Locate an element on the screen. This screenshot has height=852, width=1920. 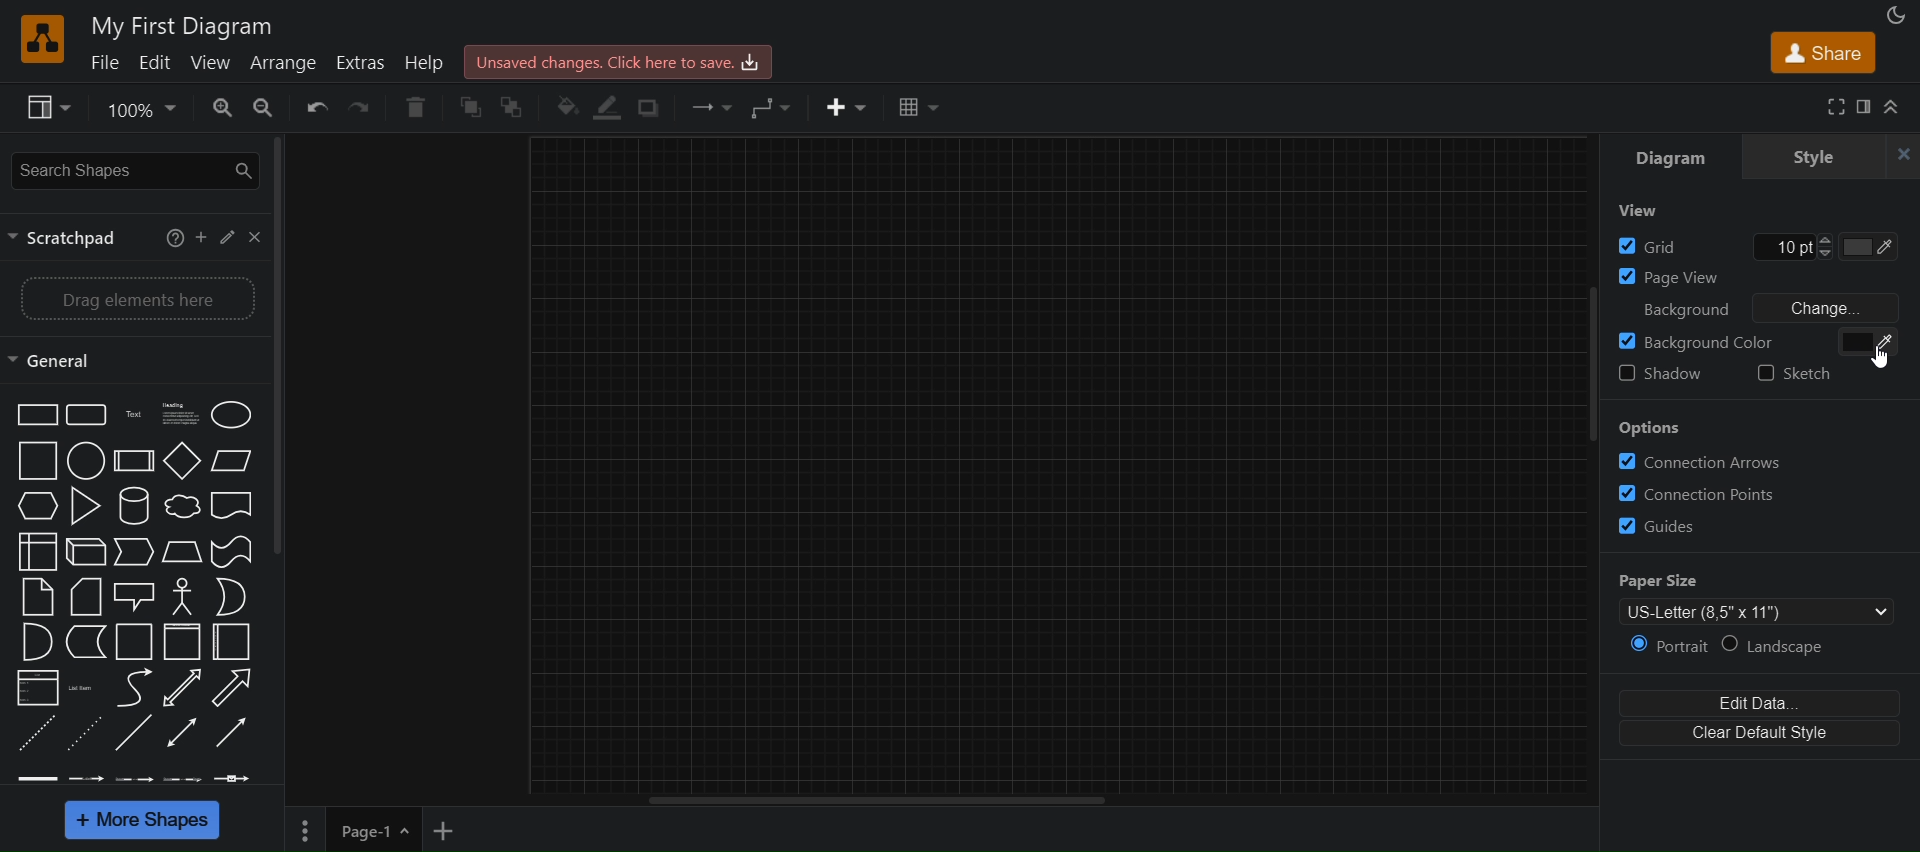
close is located at coordinates (255, 237).